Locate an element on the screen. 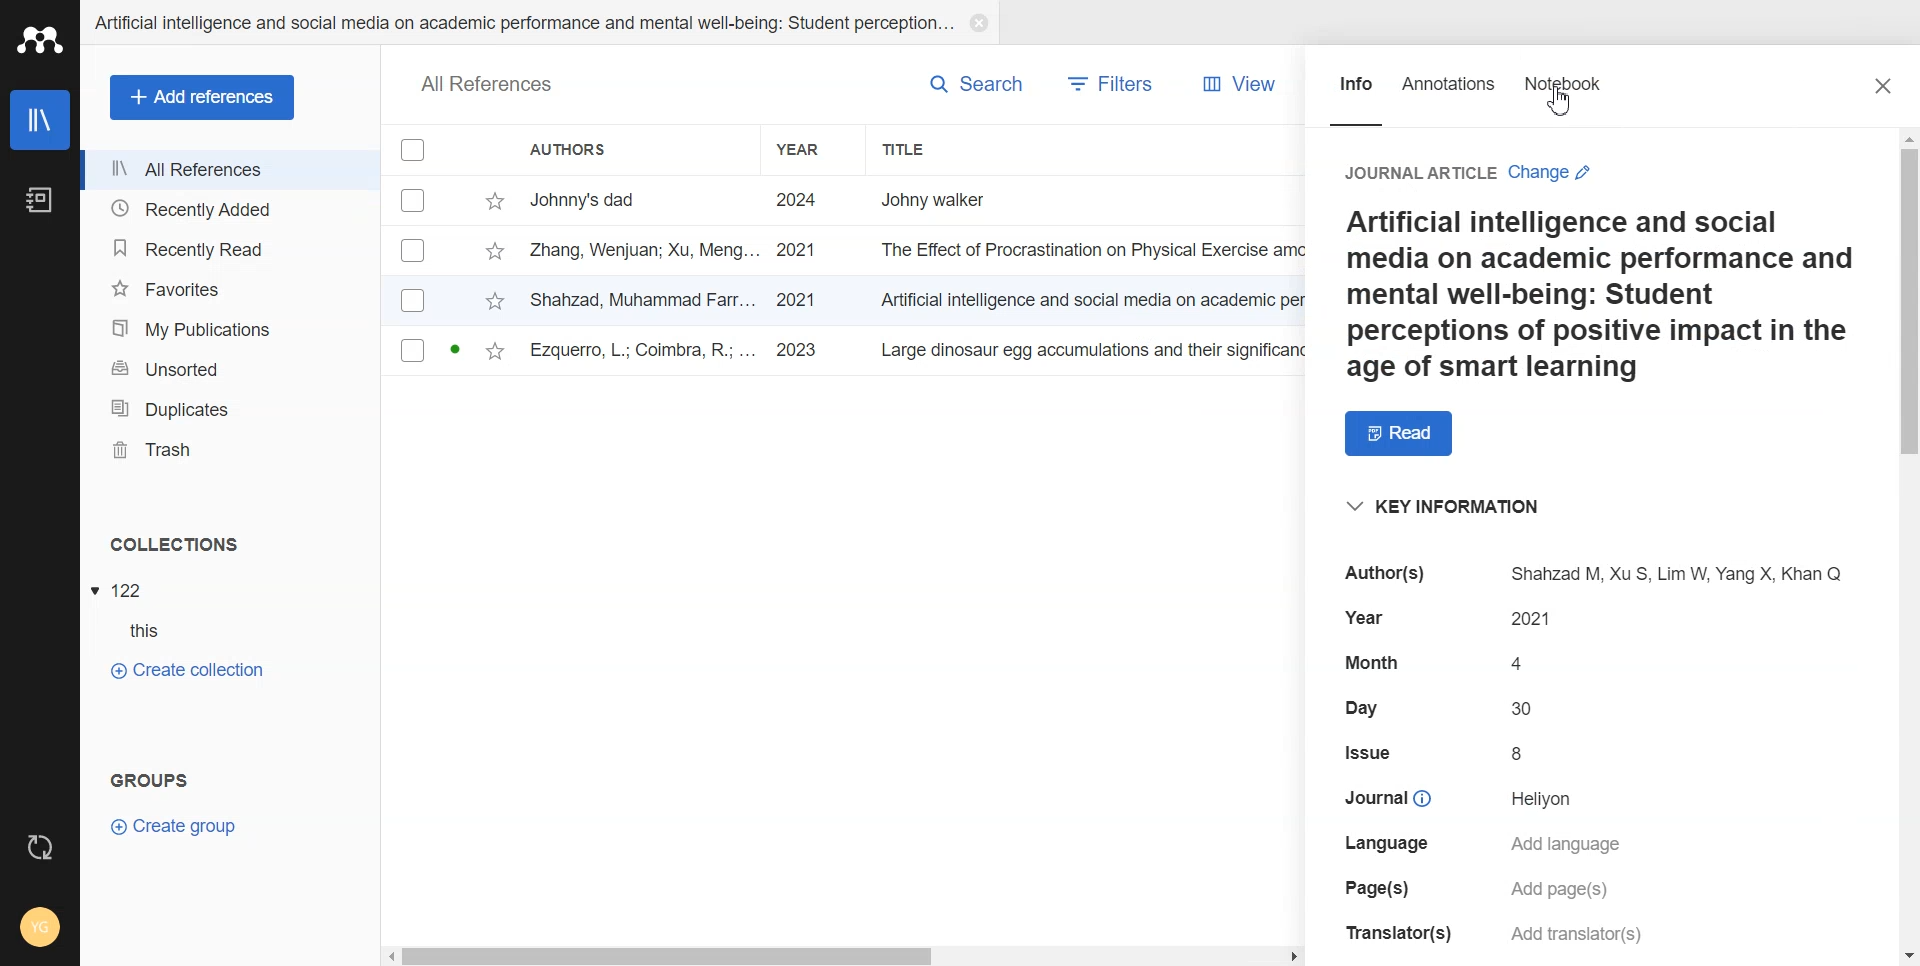 This screenshot has height=966, width=1920. Checkbox is located at coordinates (416, 199).